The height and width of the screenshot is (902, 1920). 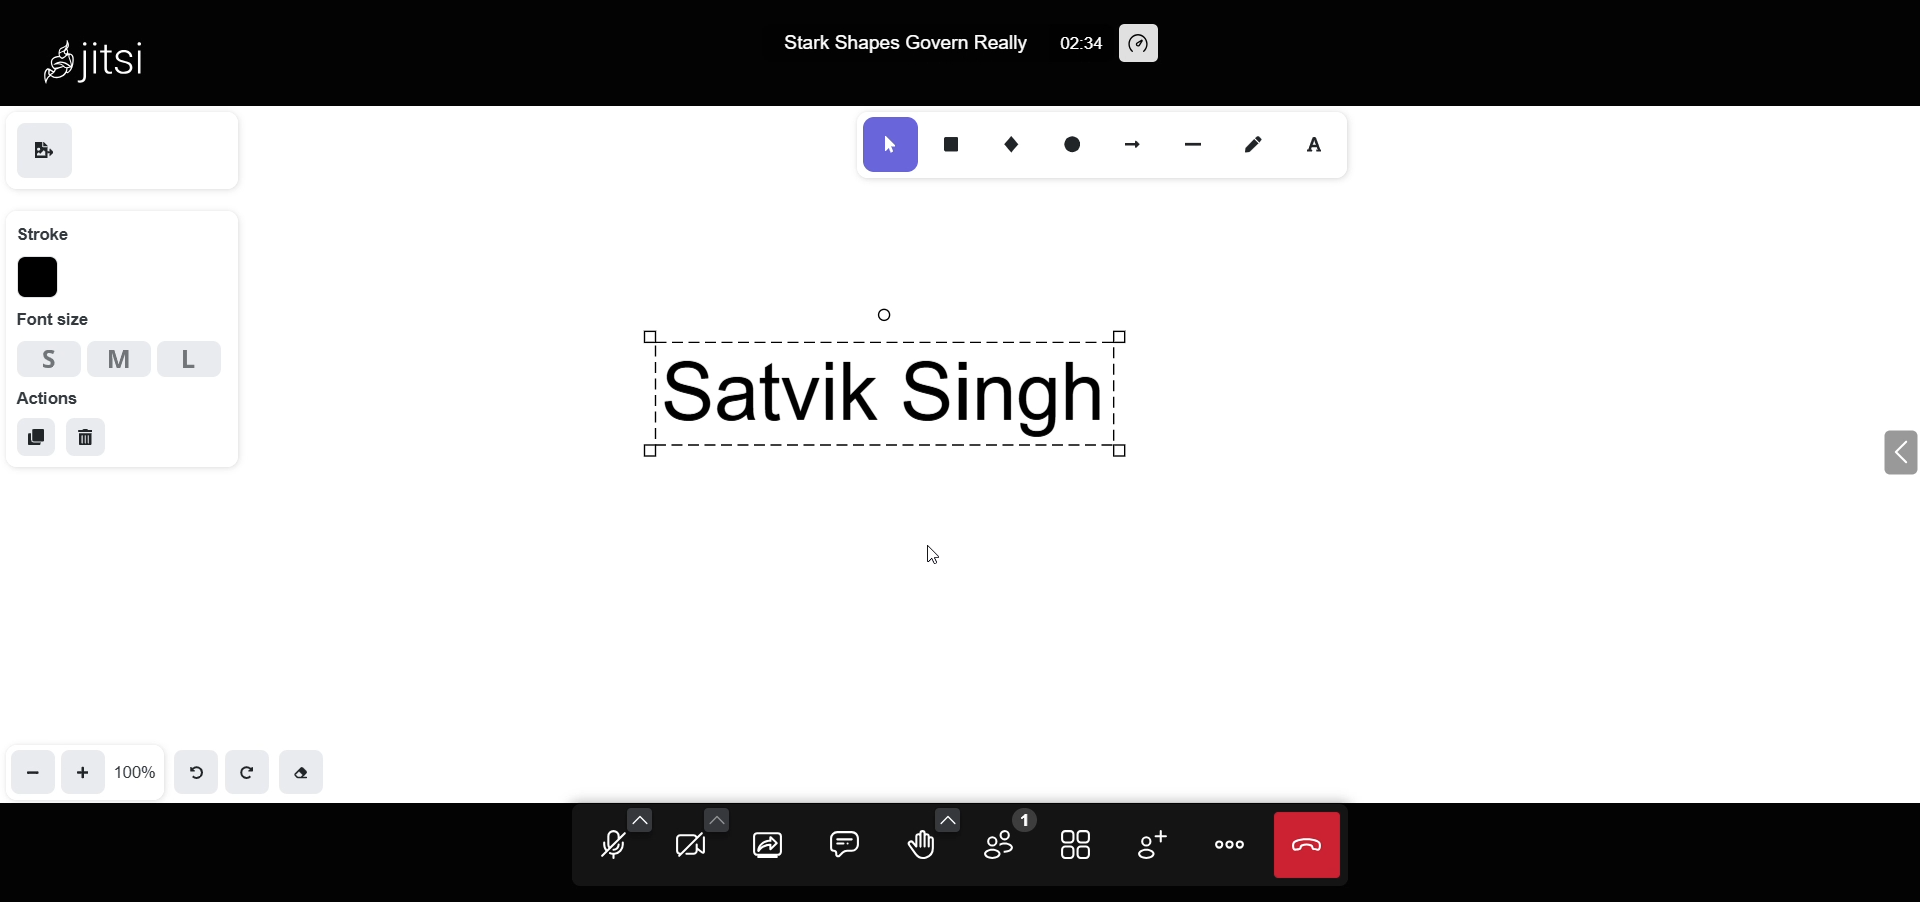 What do you see at coordinates (301, 770) in the screenshot?
I see `eraser` at bounding box center [301, 770].